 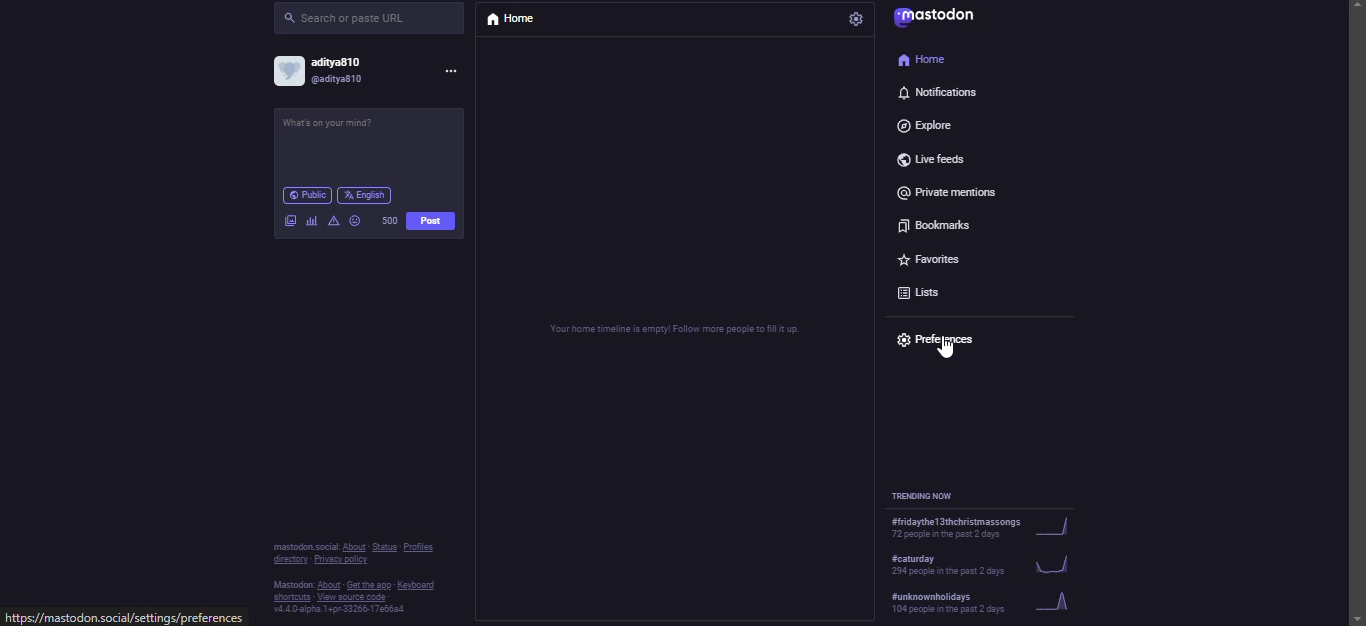 What do you see at coordinates (929, 495) in the screenshot?
I see `trending` at bounding box center [929, 495].